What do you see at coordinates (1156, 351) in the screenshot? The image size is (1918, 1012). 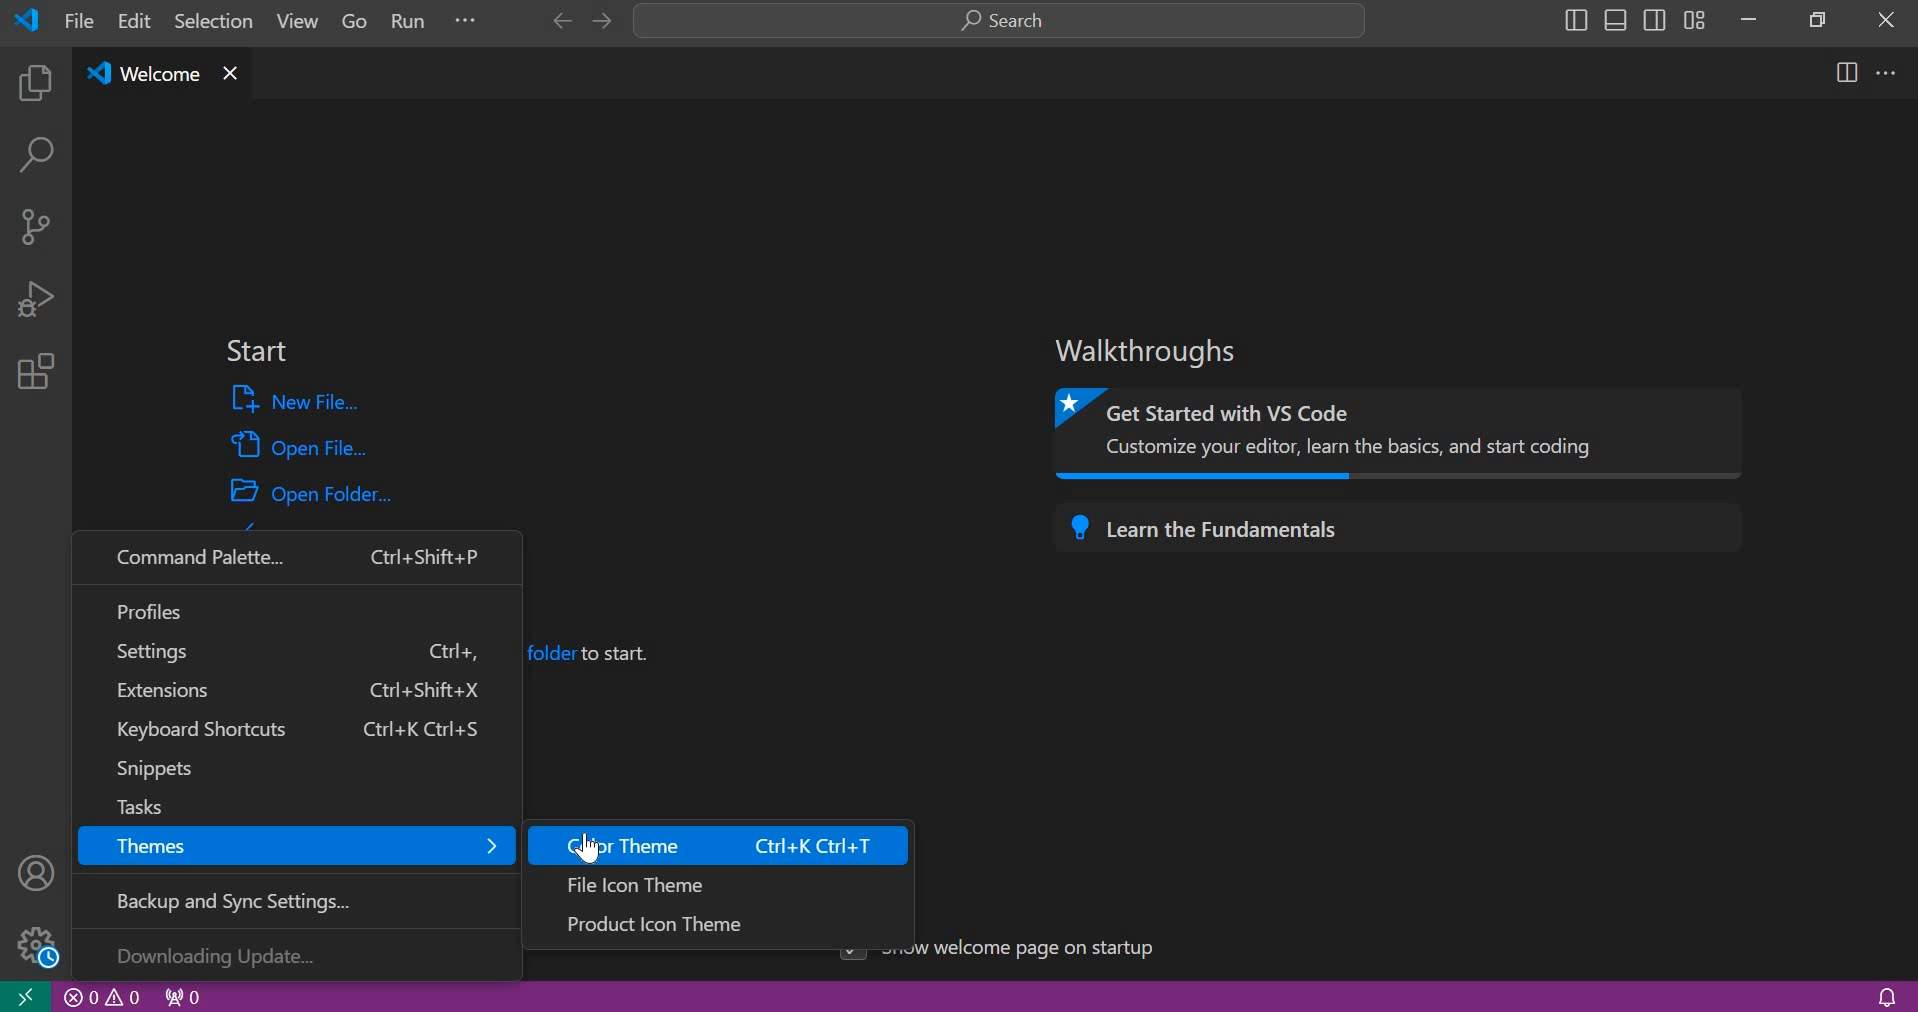 I see `walkthroughs` at bounding box center [1156, 351].